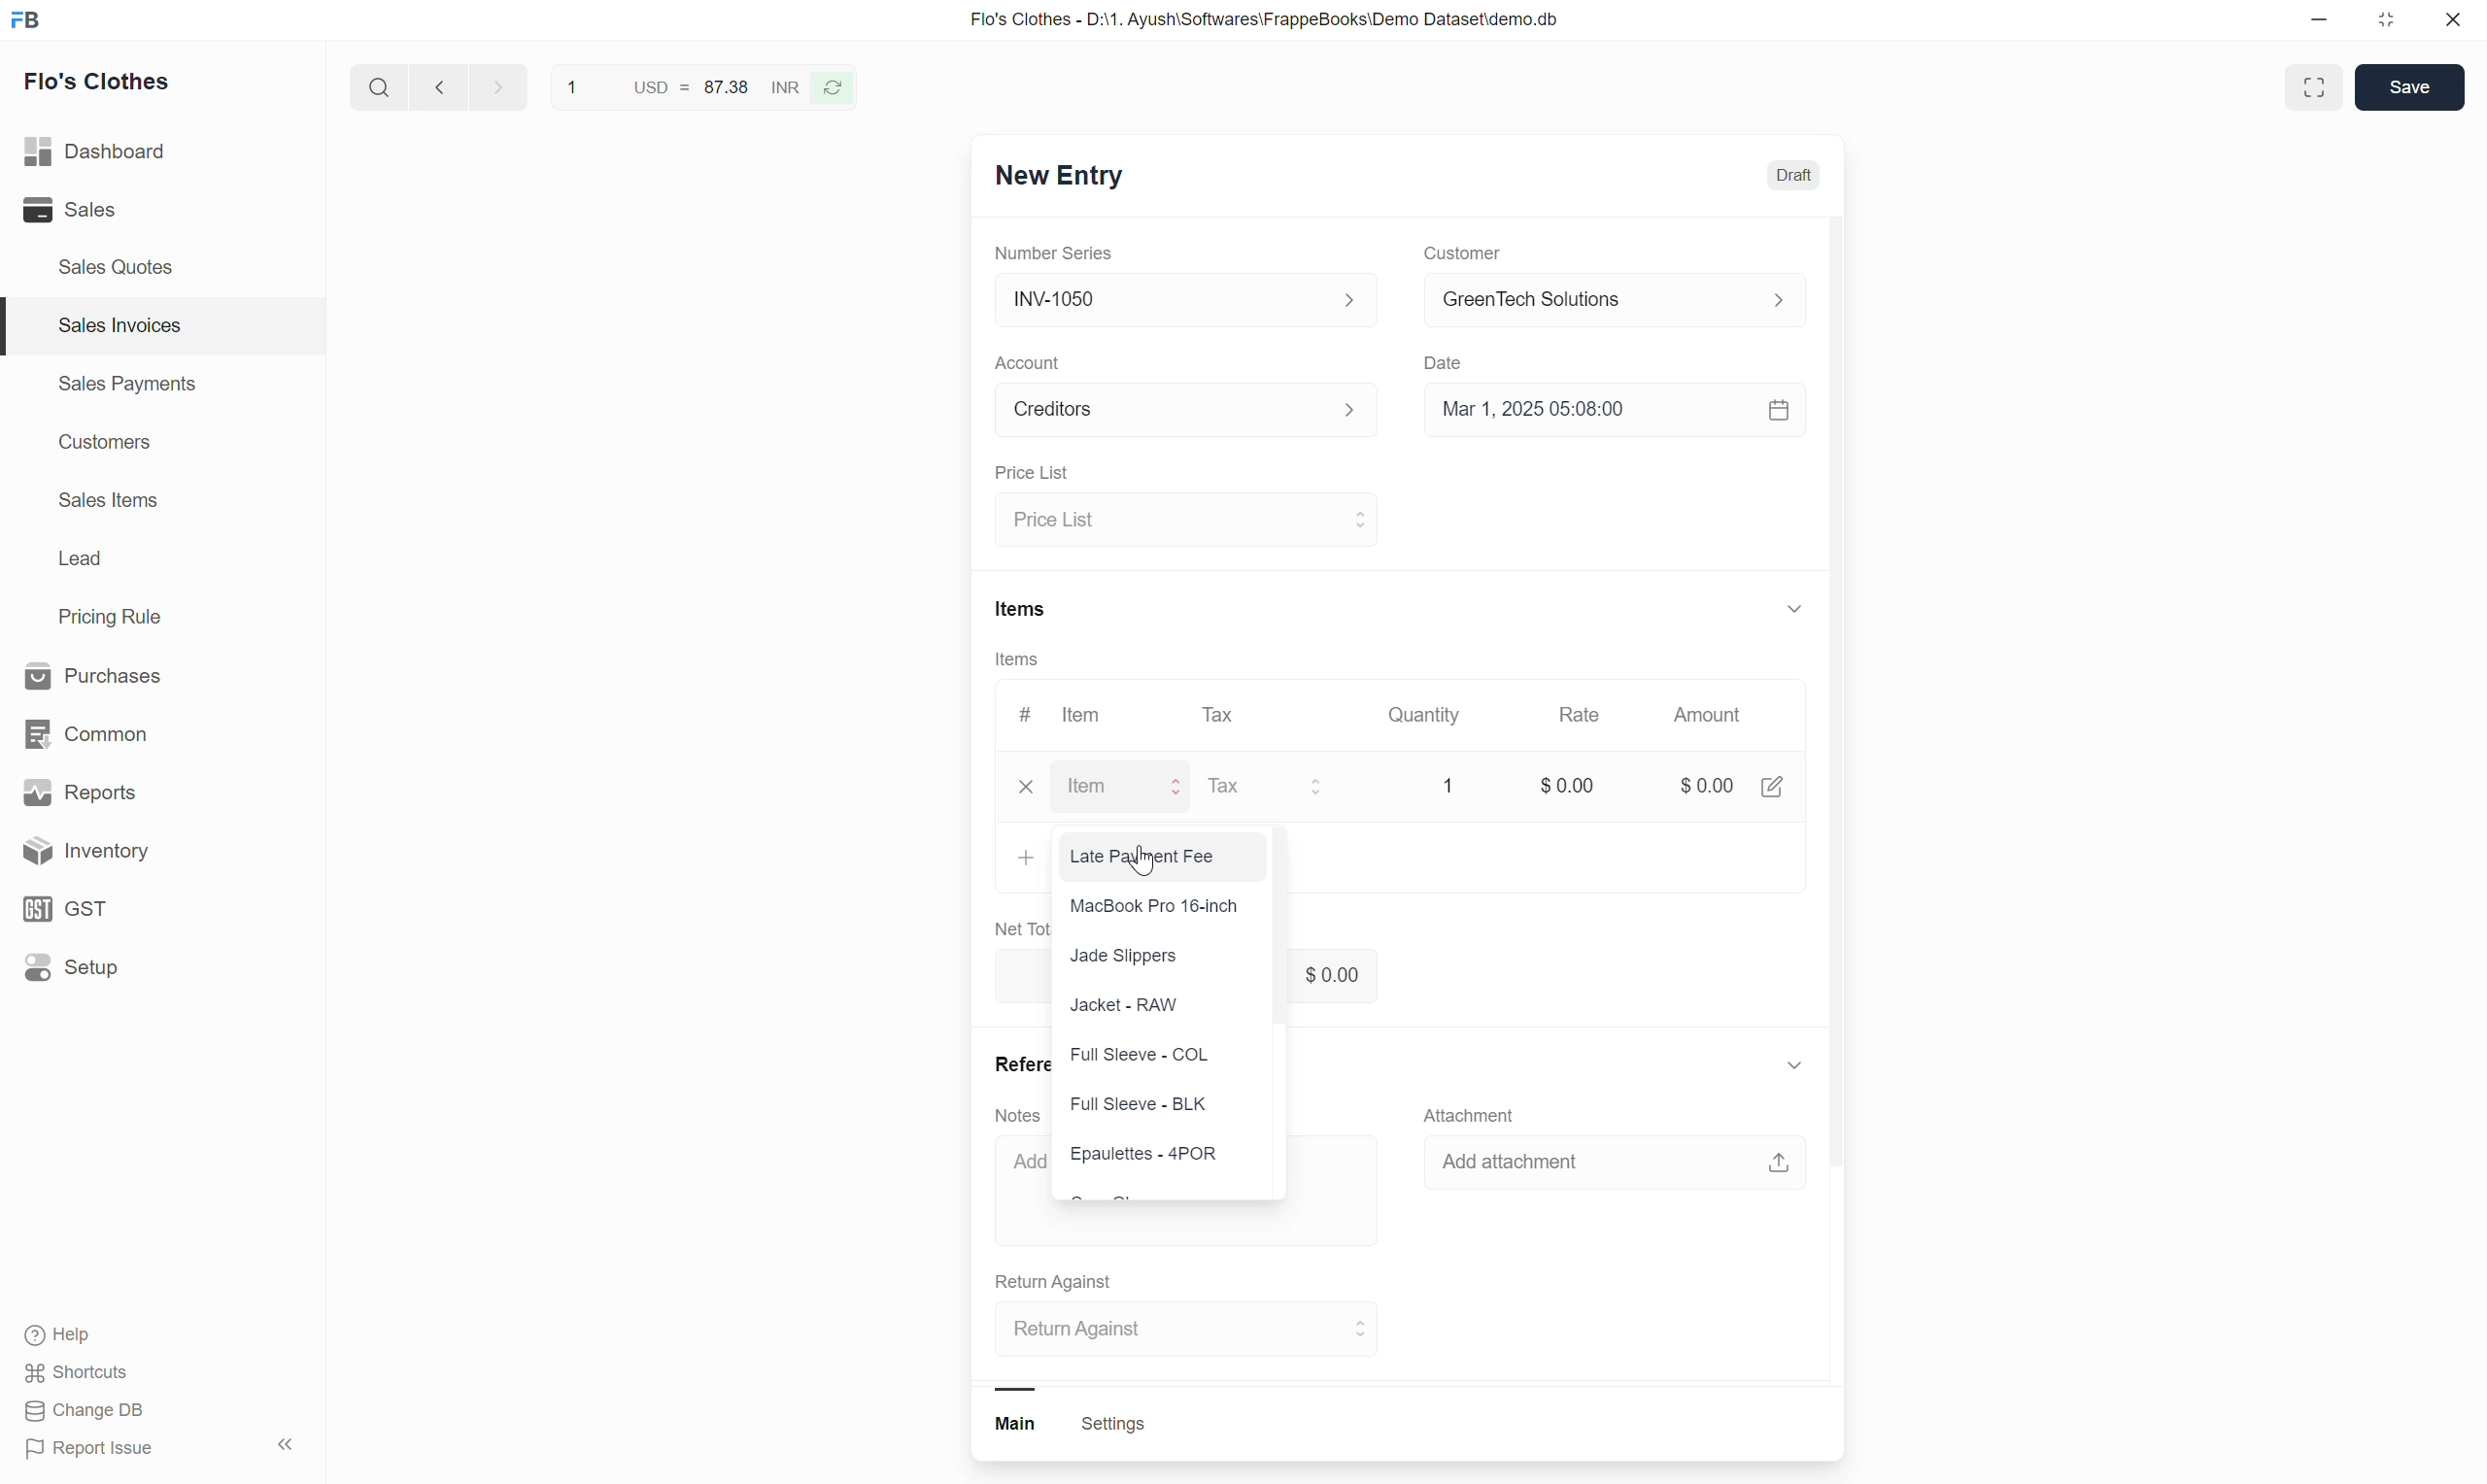 This screenshot has height=1484, width=2487. Describe the element at coordinates (134, 789) in the screenshot. I see `Reports ` at that location.